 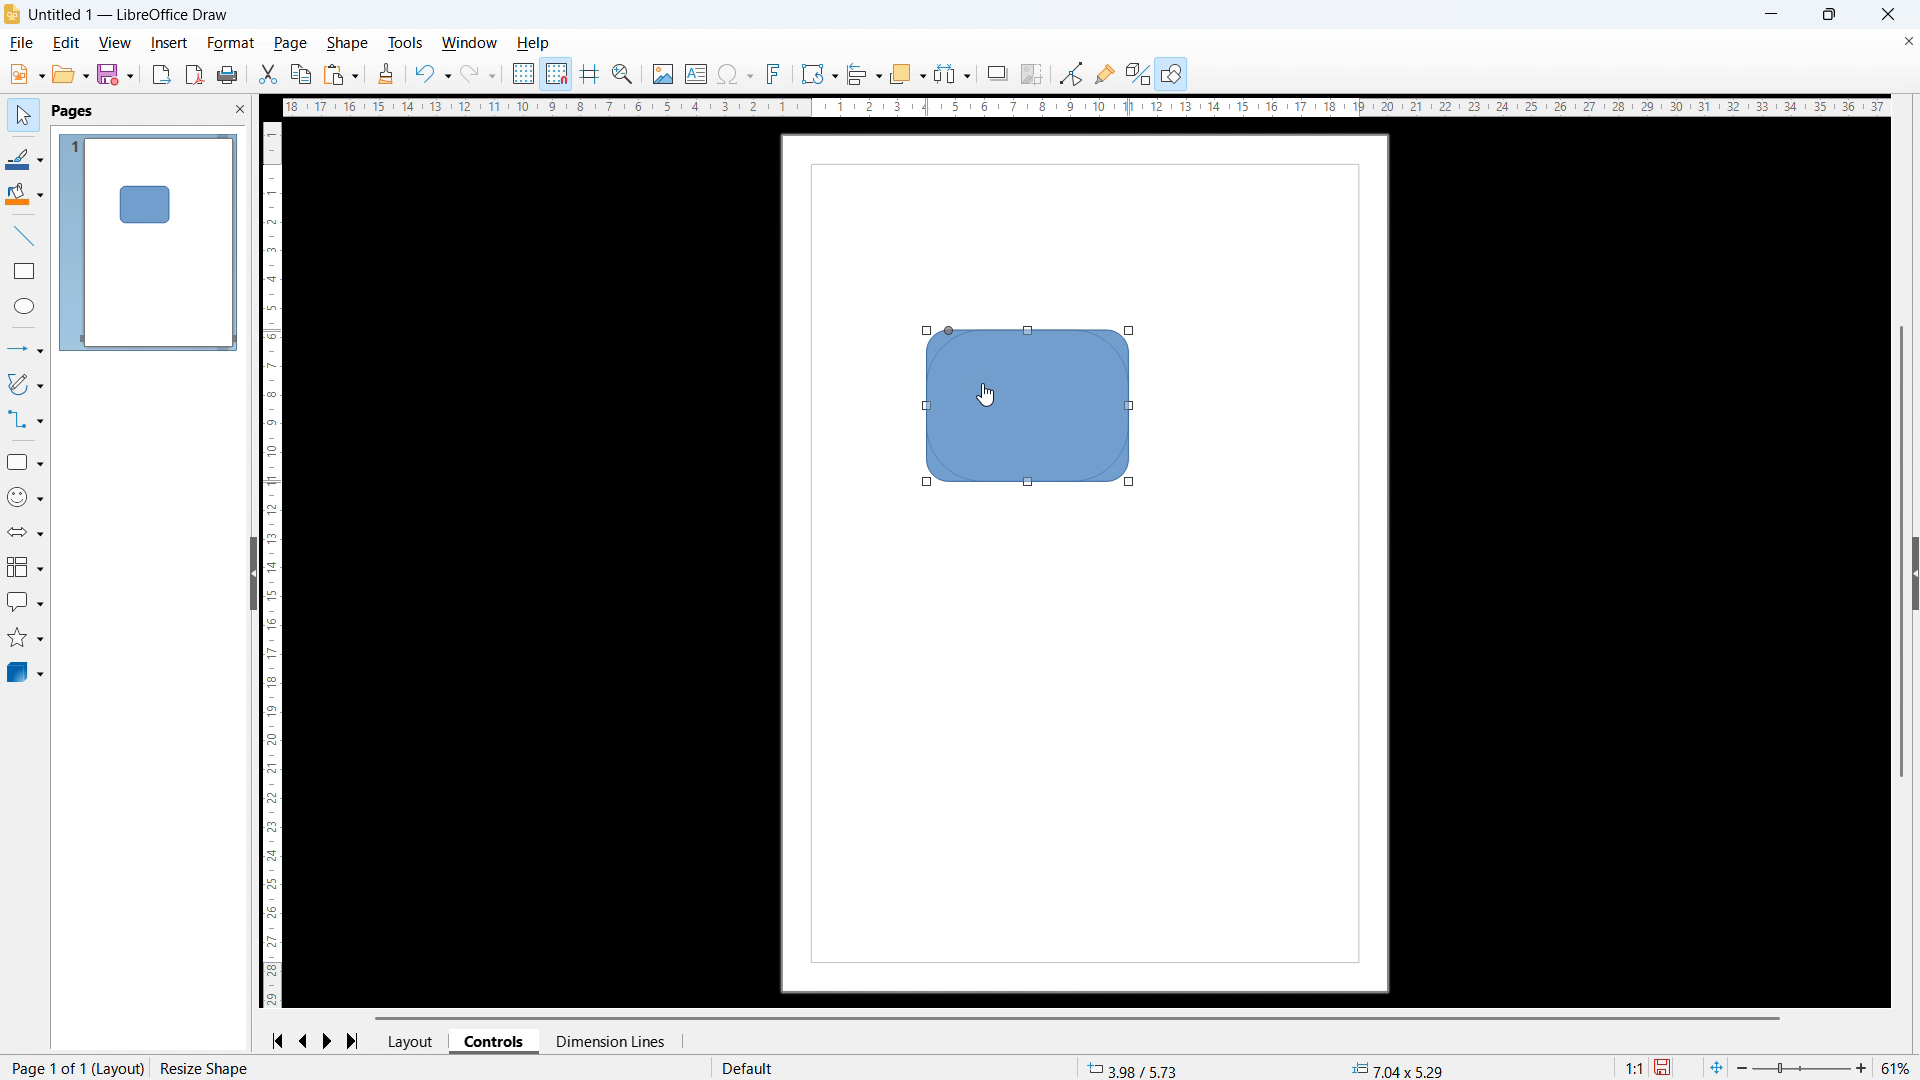 What do you see at coordinates (1072, 72) in the screenshot?
I see `toggle point edit mode` at bounding box center [1072, 72].